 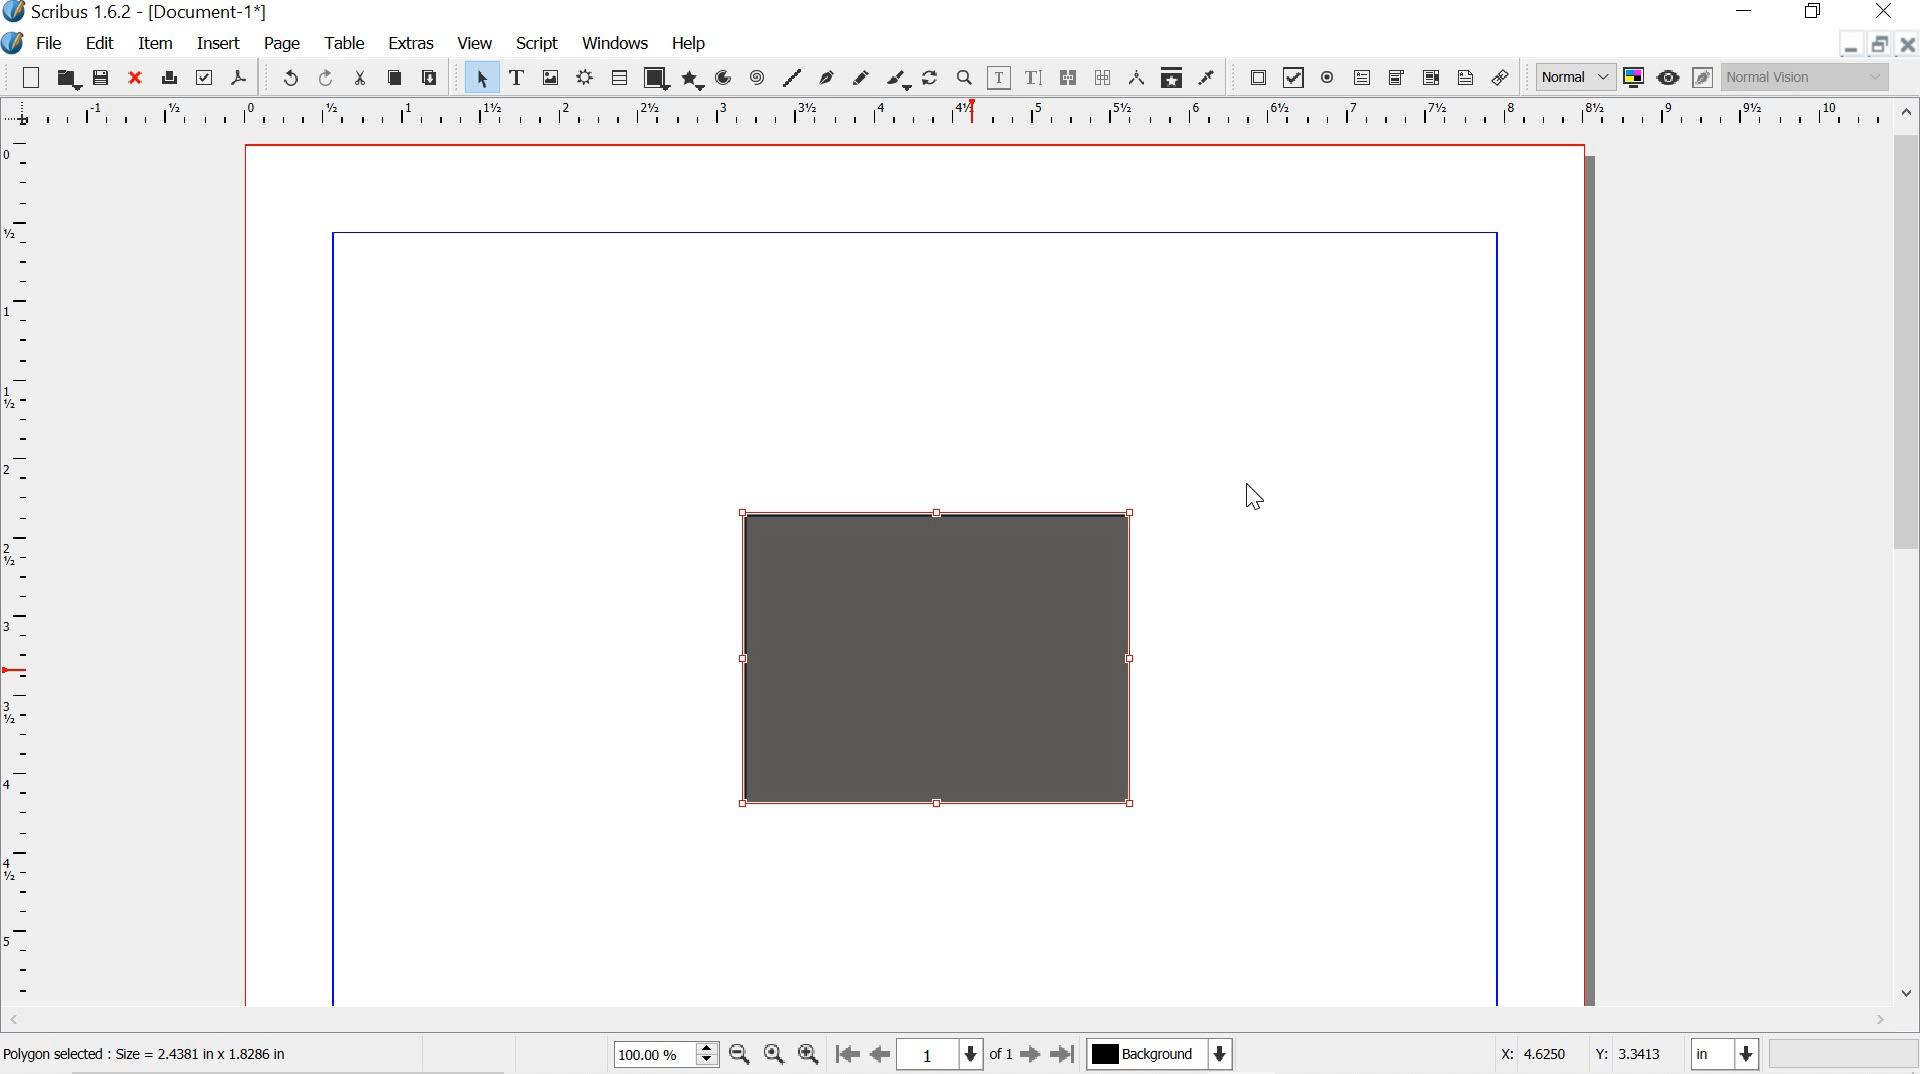 What do you see at coordinates (92, 42) in the screenshot?
I see `edit` at bounding box center [92, 42].